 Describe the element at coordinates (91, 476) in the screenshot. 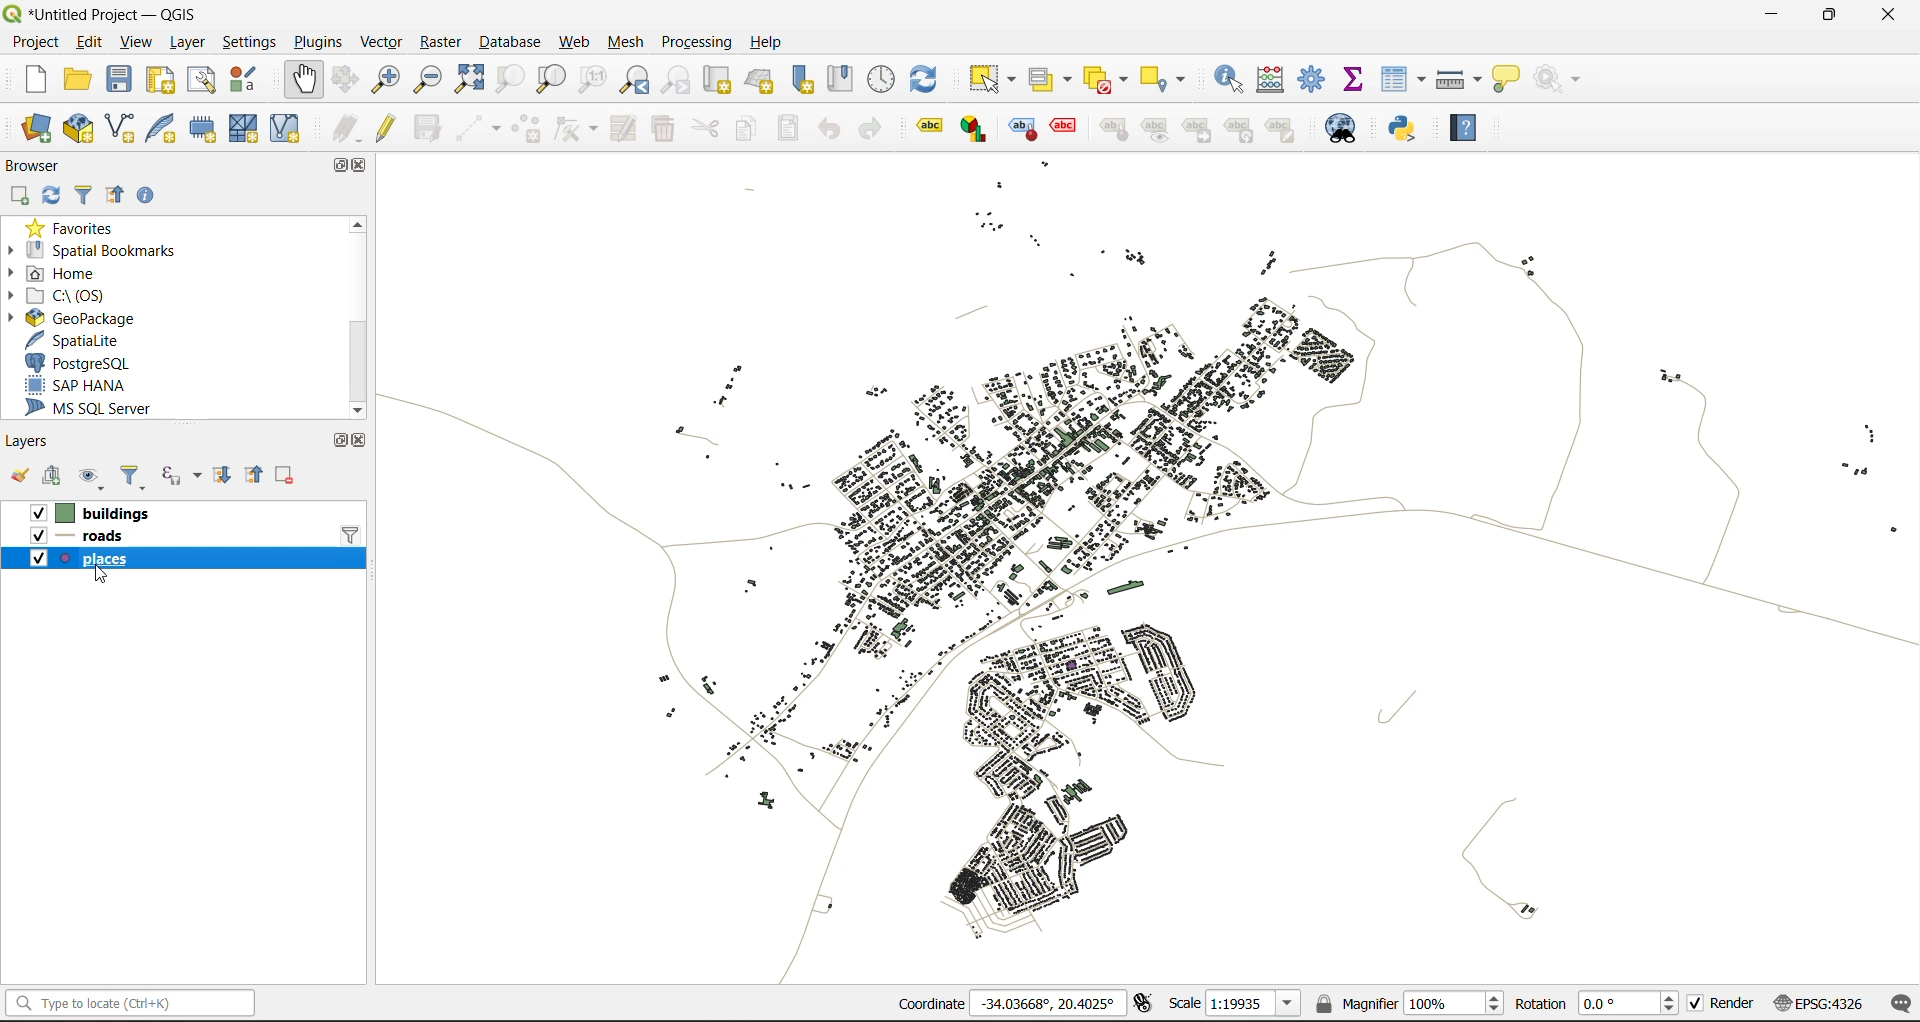

I see `manage map` at that location.